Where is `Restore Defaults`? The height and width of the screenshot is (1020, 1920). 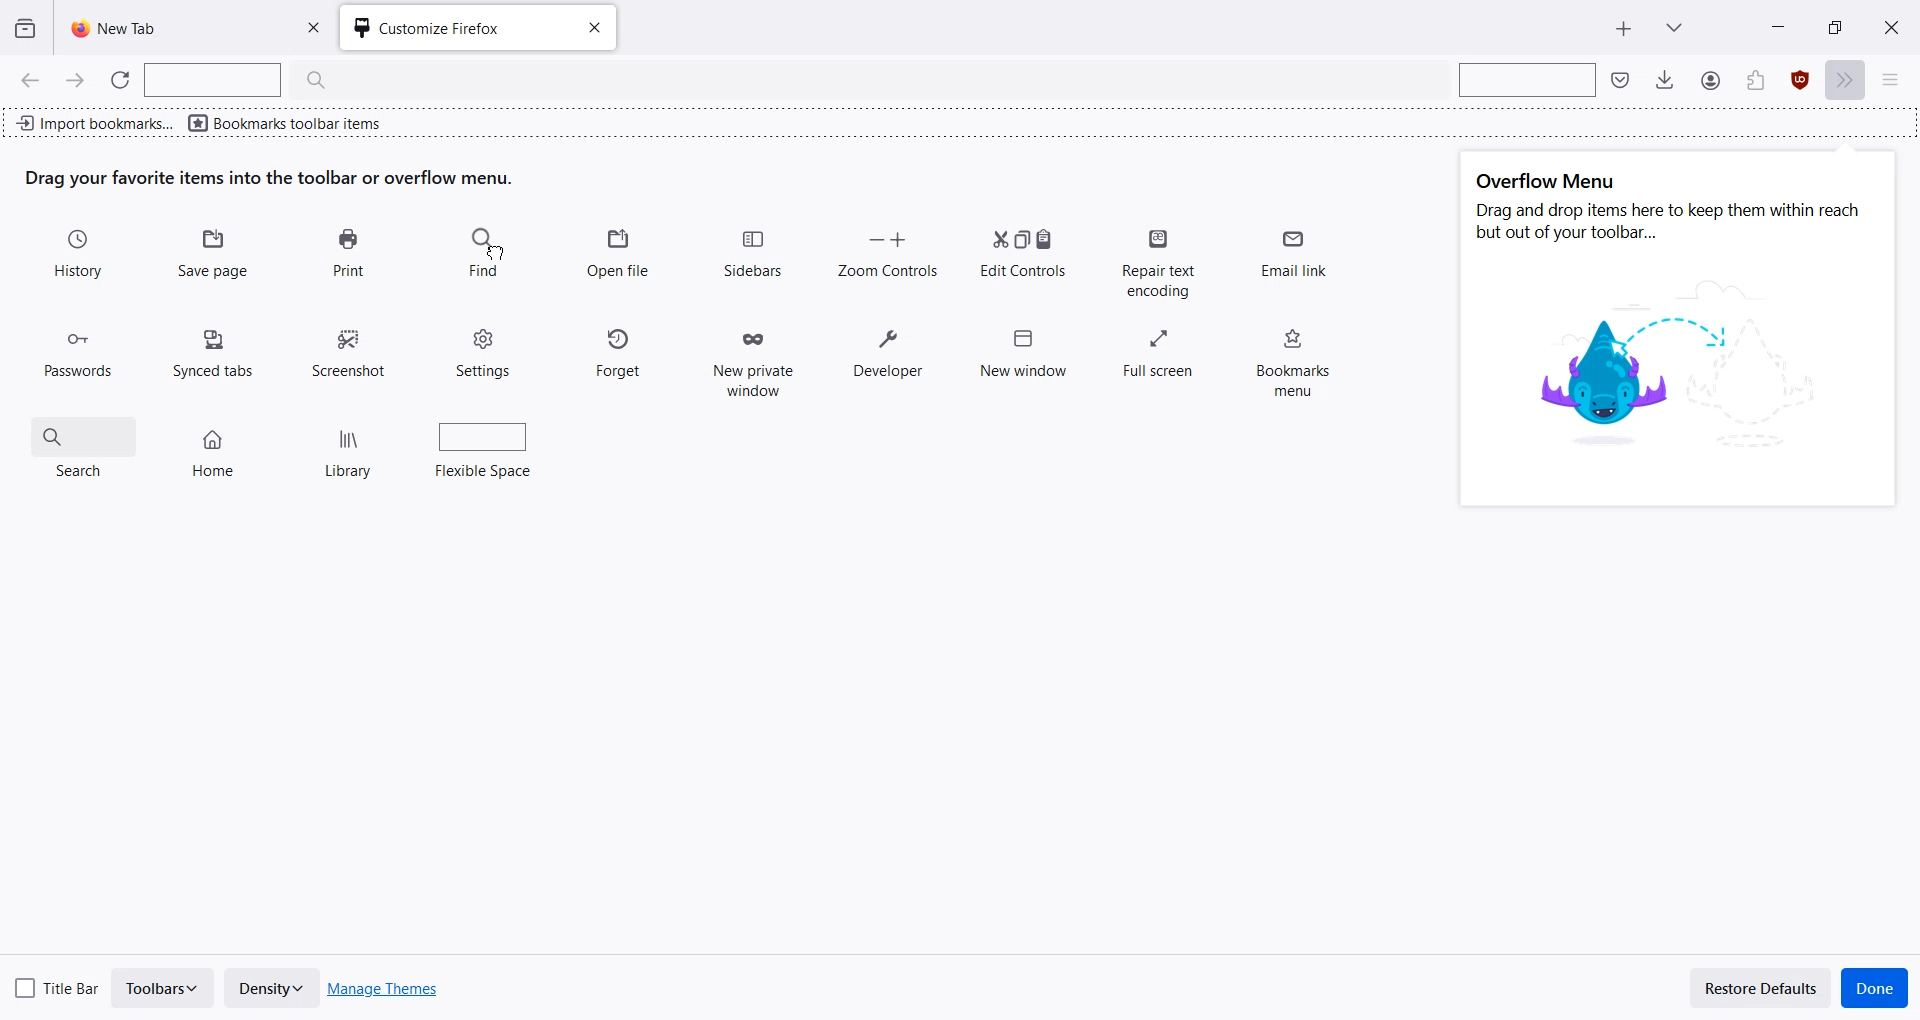 Restore Defaults is located at coordinates (1761, 987).